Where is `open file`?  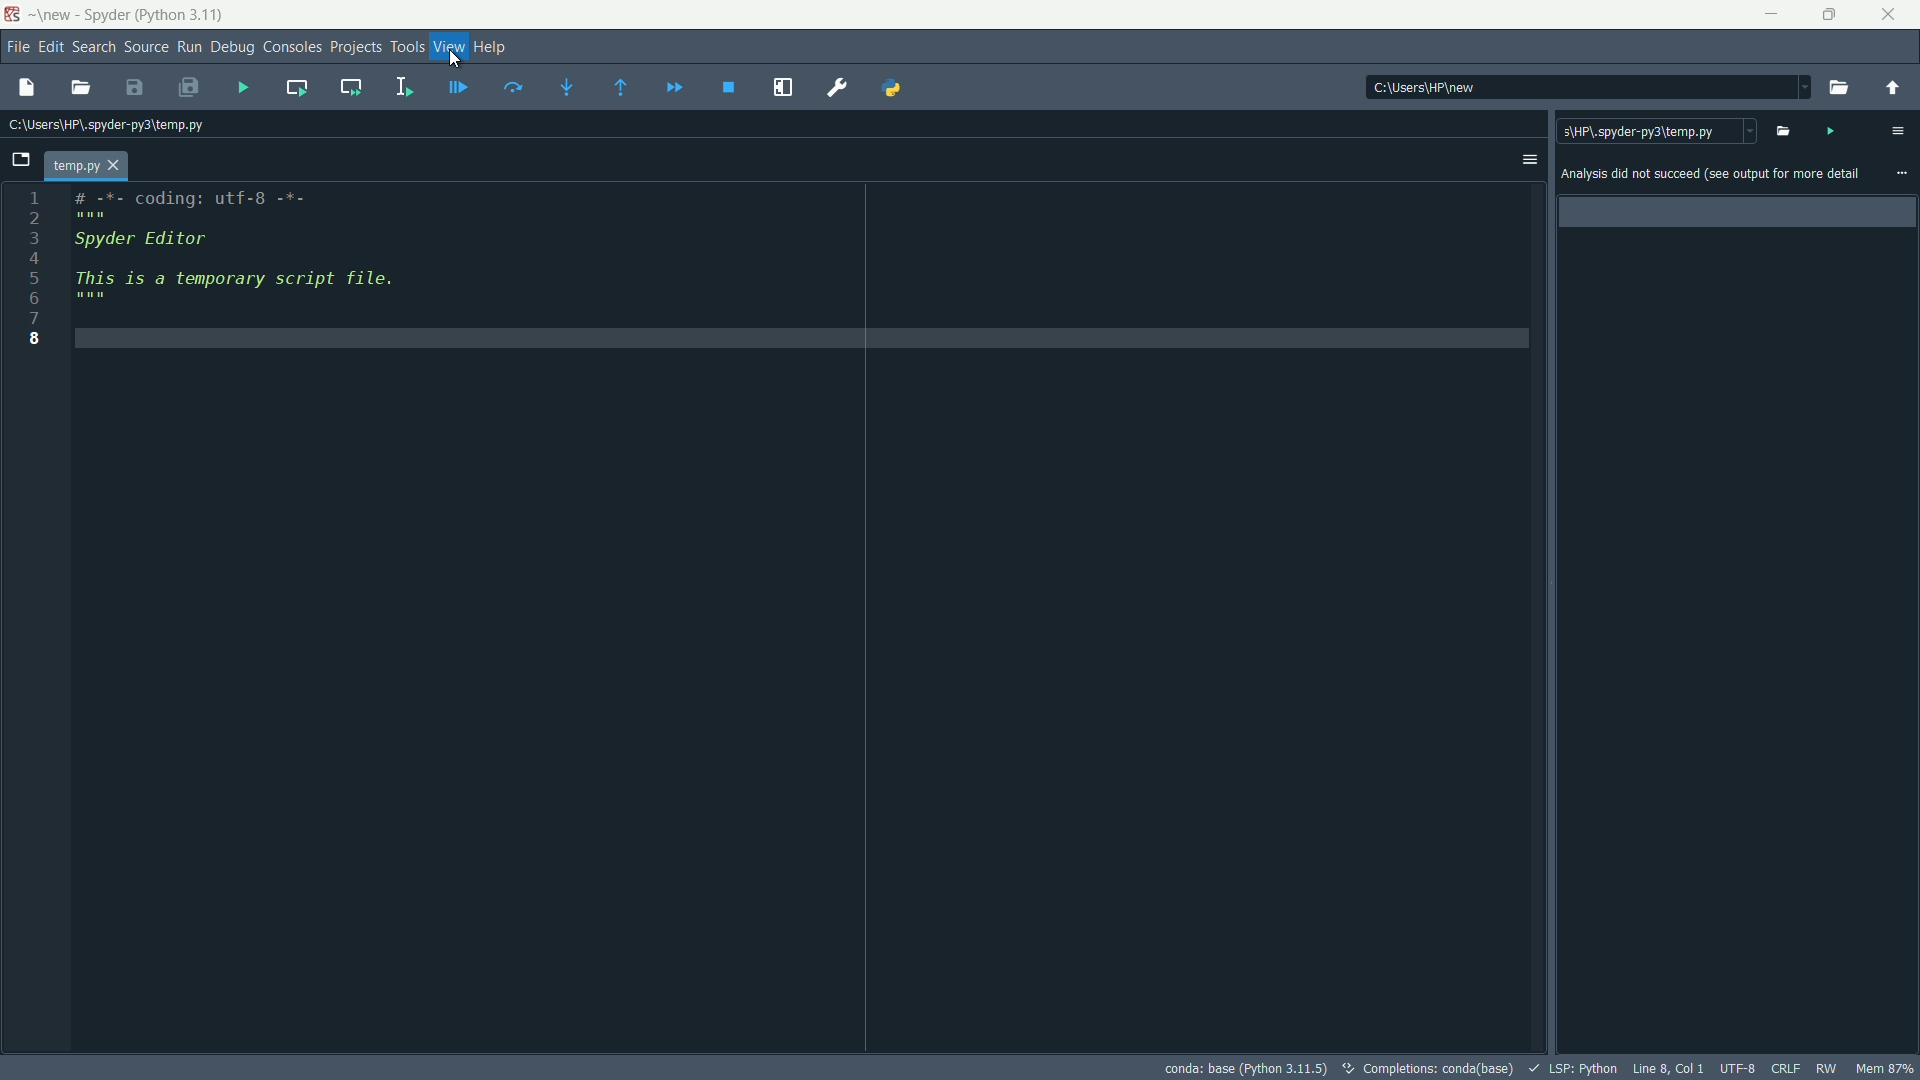 open file is located at coordinates (1783, 130).